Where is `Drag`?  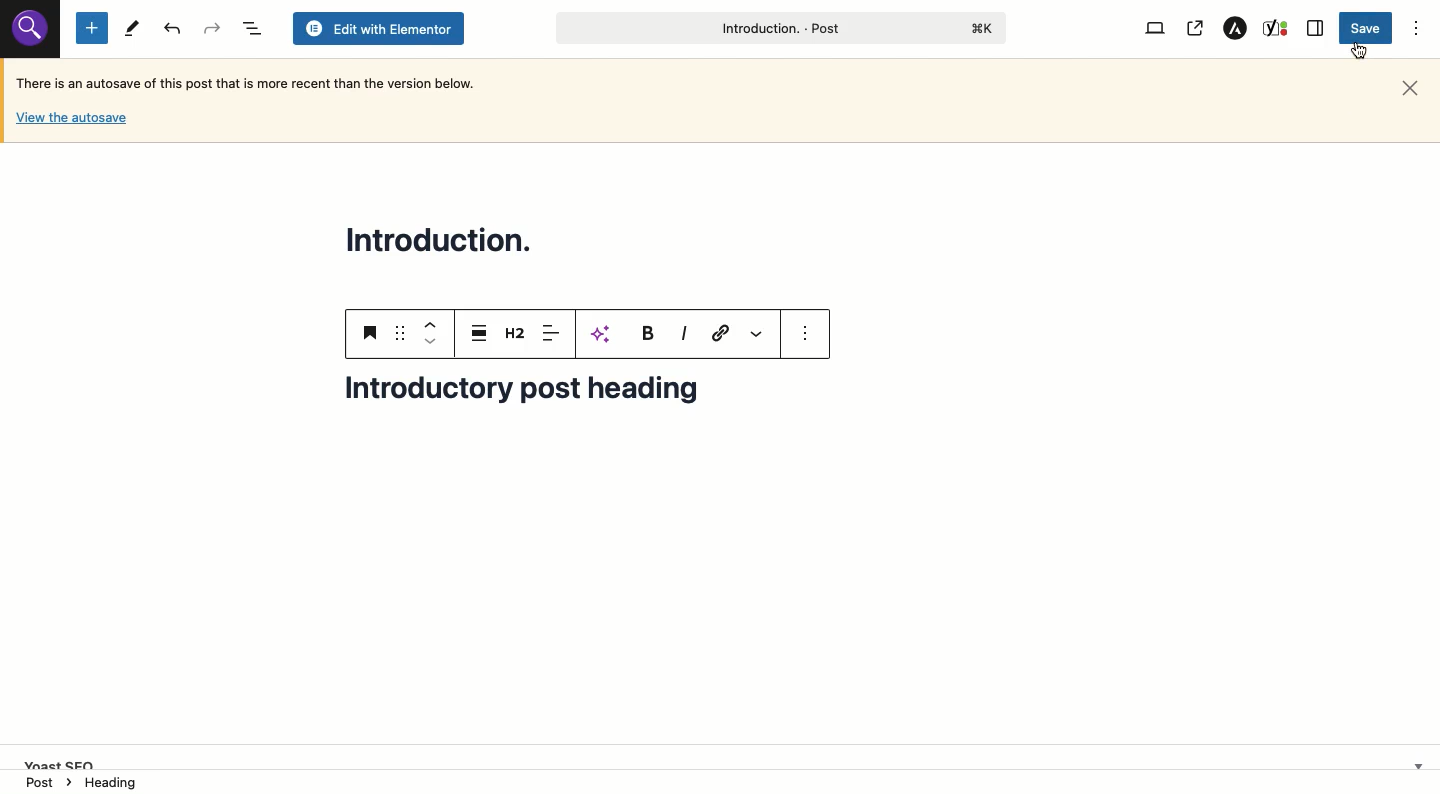 Drag is located at coordinates (401, 332).